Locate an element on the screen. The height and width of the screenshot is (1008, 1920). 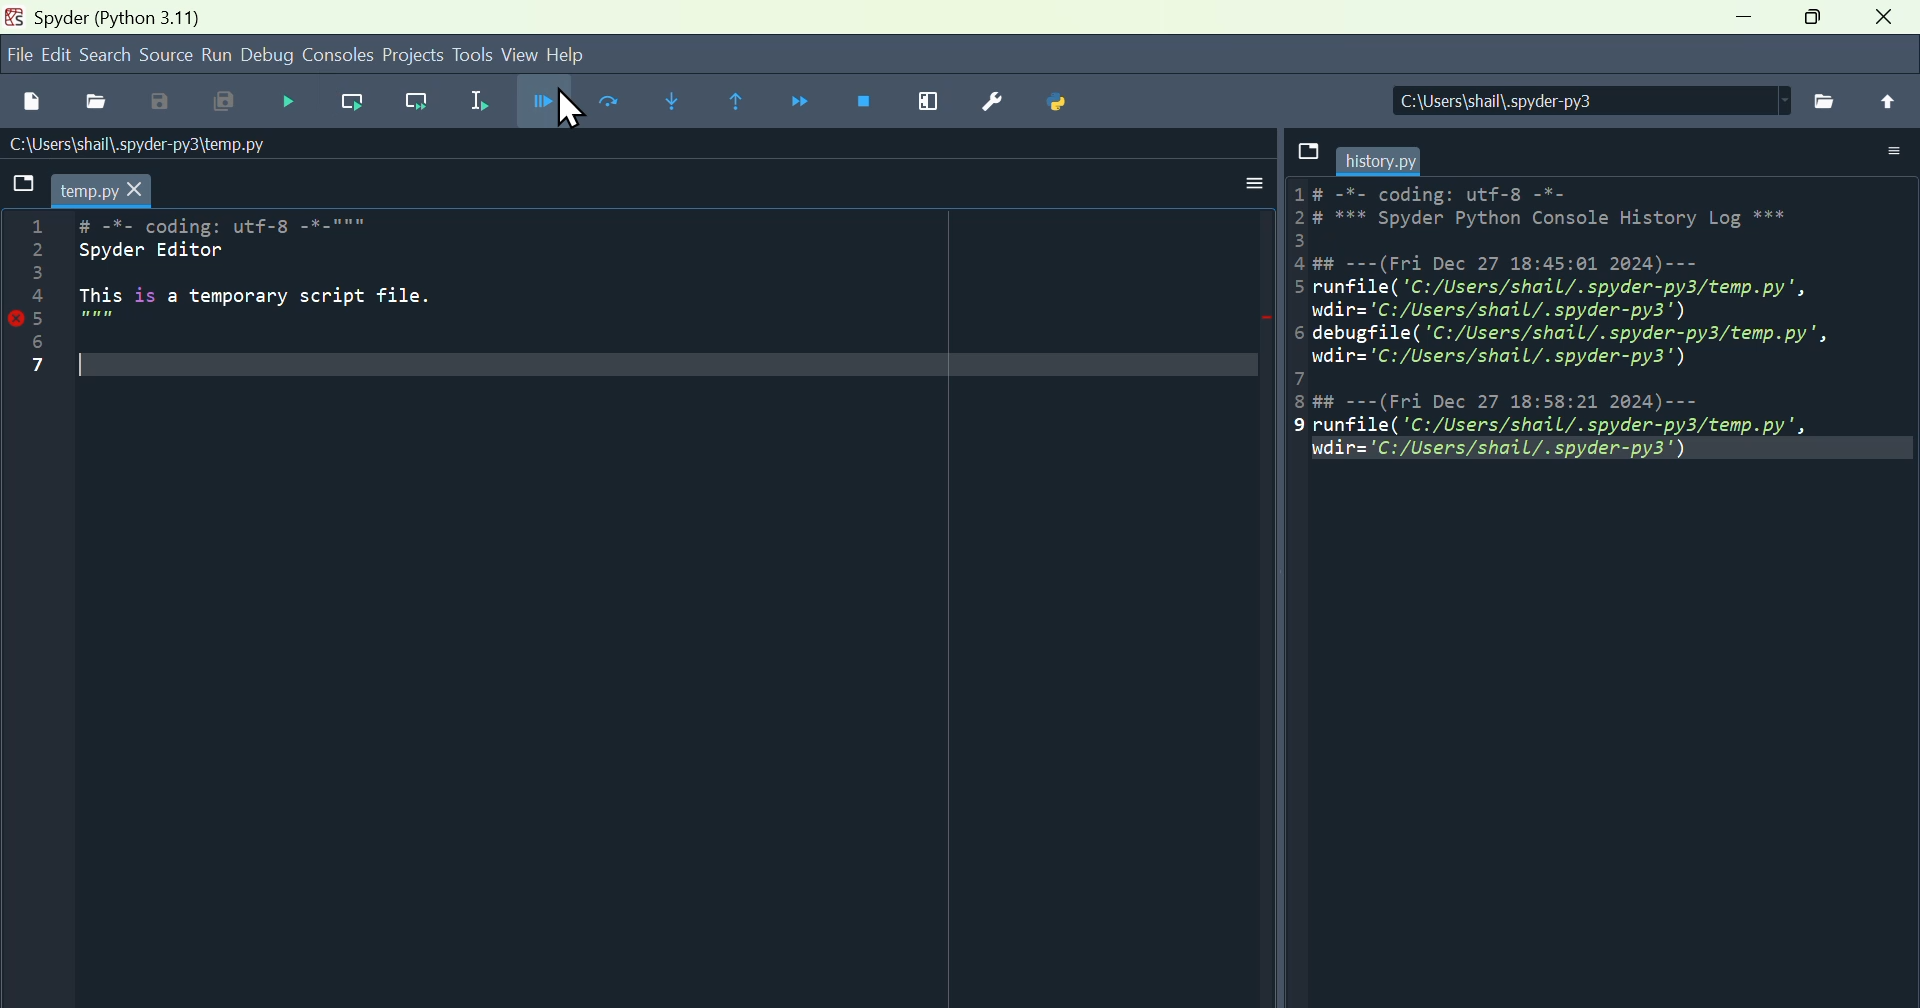
file is located at coordinates (1308, 159).